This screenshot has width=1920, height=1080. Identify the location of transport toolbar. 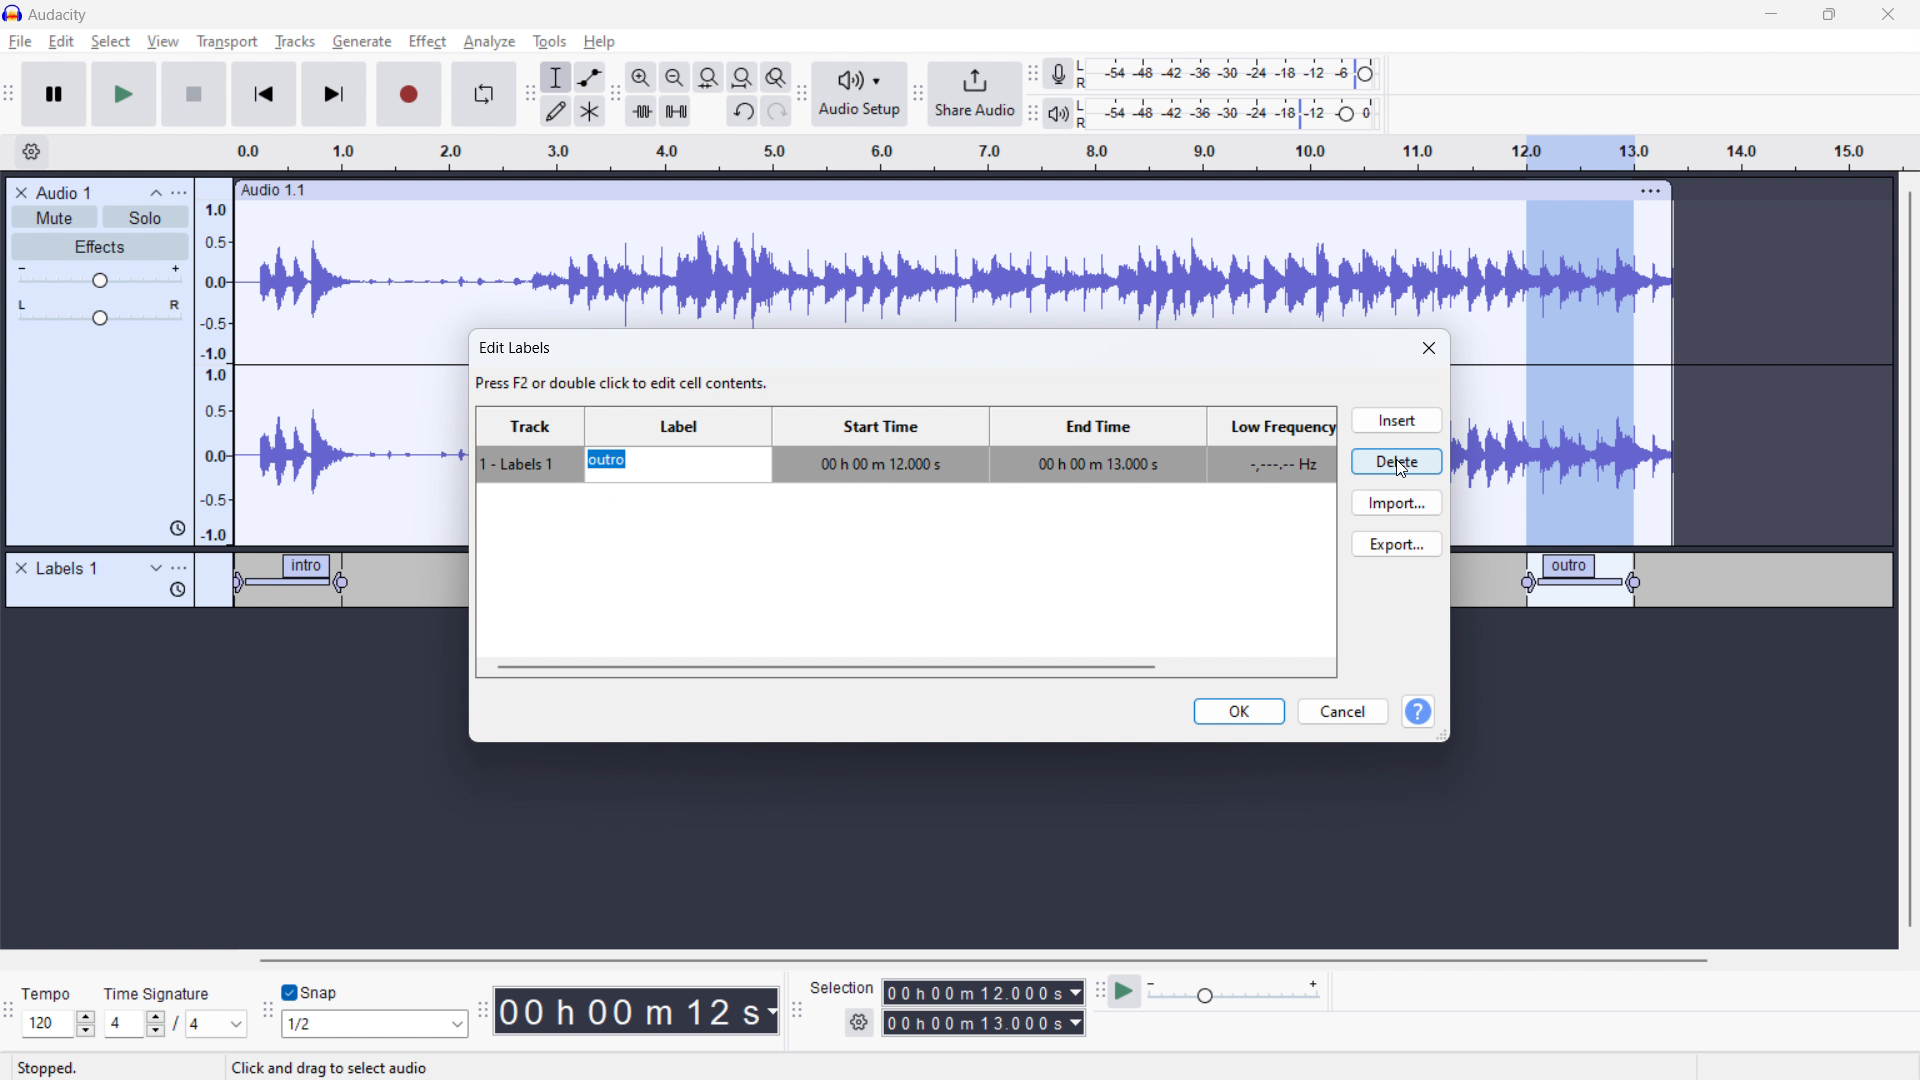
(10, 97).